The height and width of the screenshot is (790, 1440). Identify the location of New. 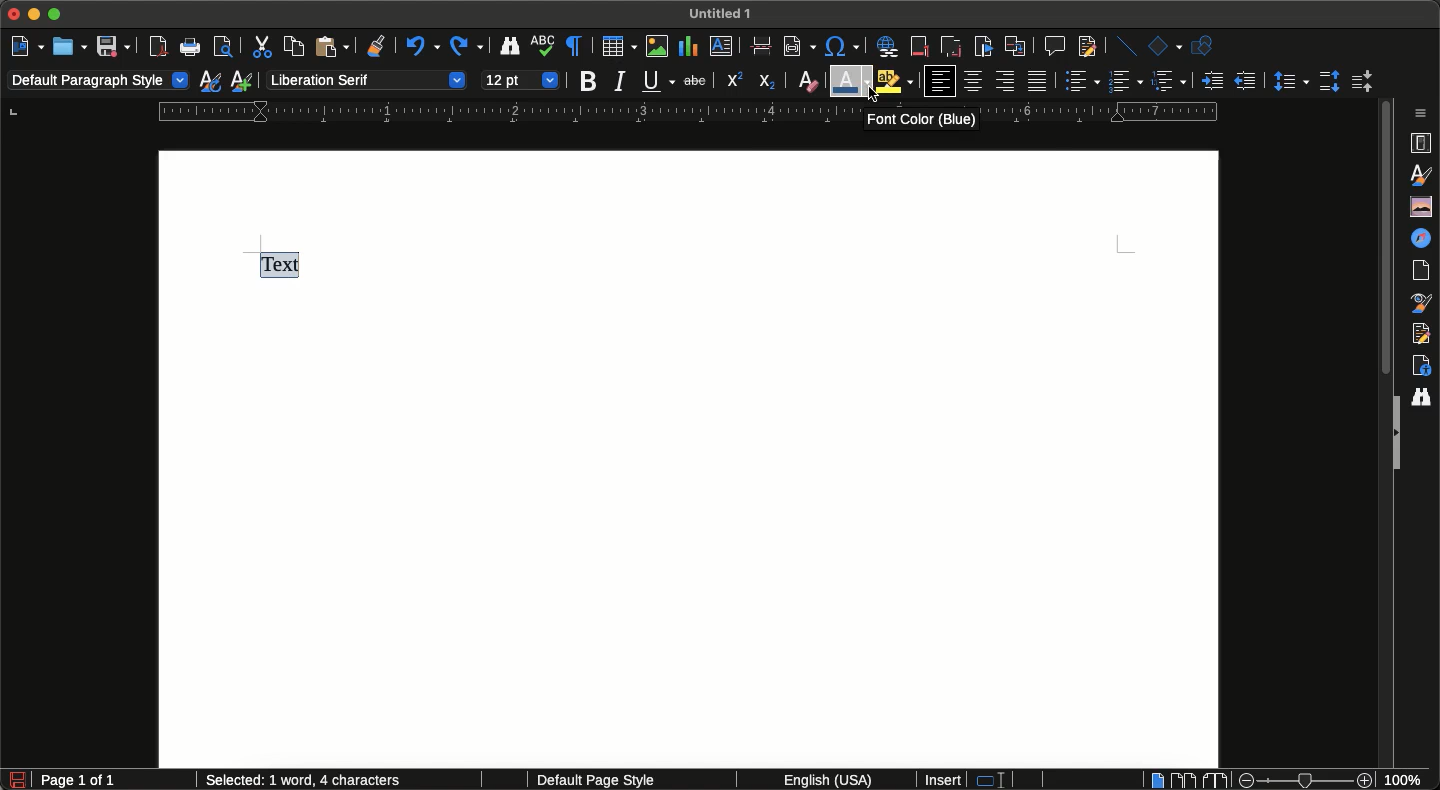
(27, 44).